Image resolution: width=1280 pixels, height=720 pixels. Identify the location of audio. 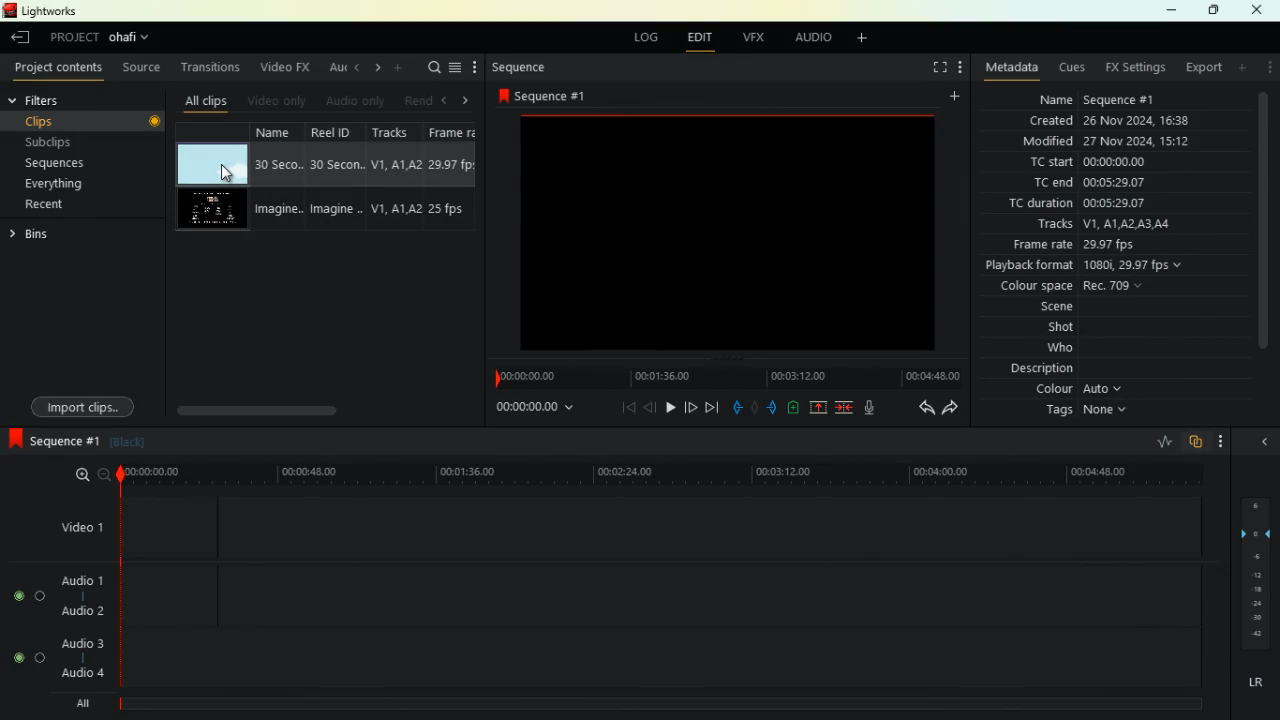
(83, 578).